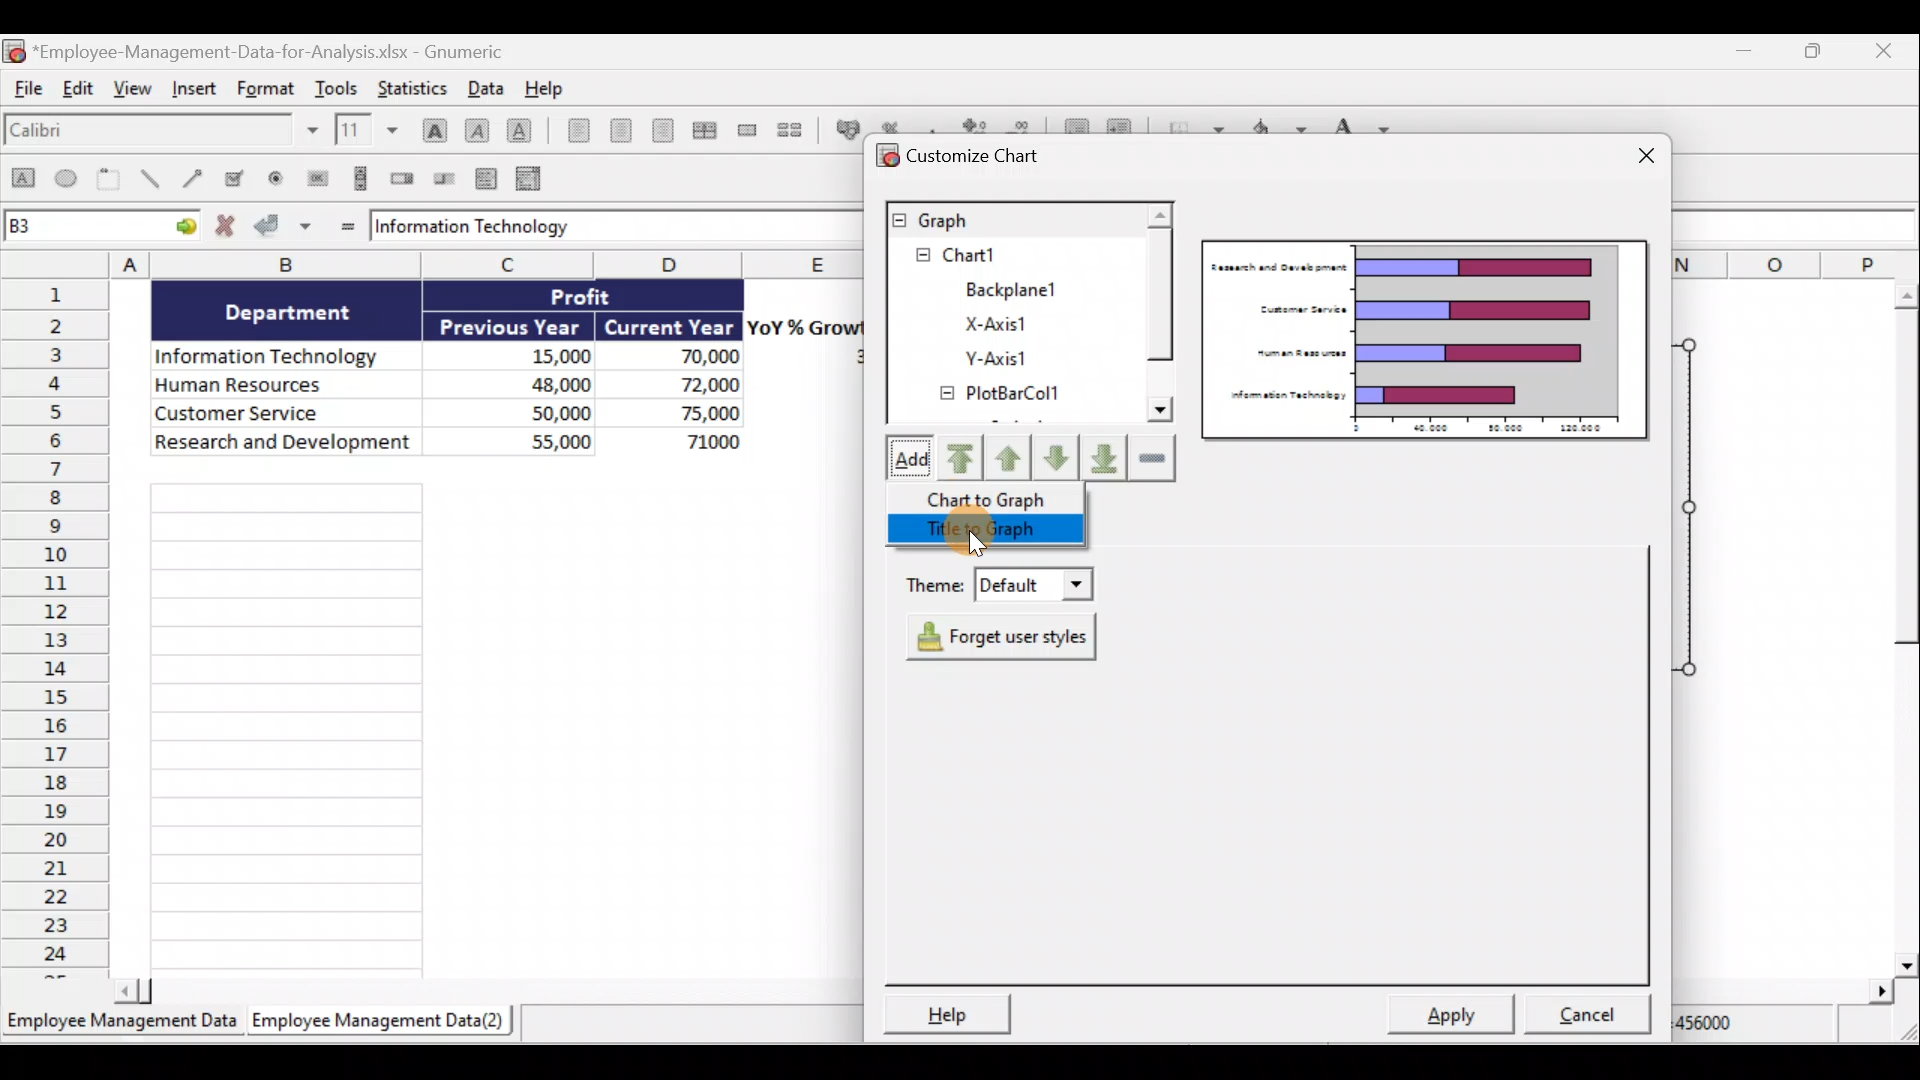 This screenshot has width=1920, height=1080. I want to click on Previous Year, so click(512, 323).